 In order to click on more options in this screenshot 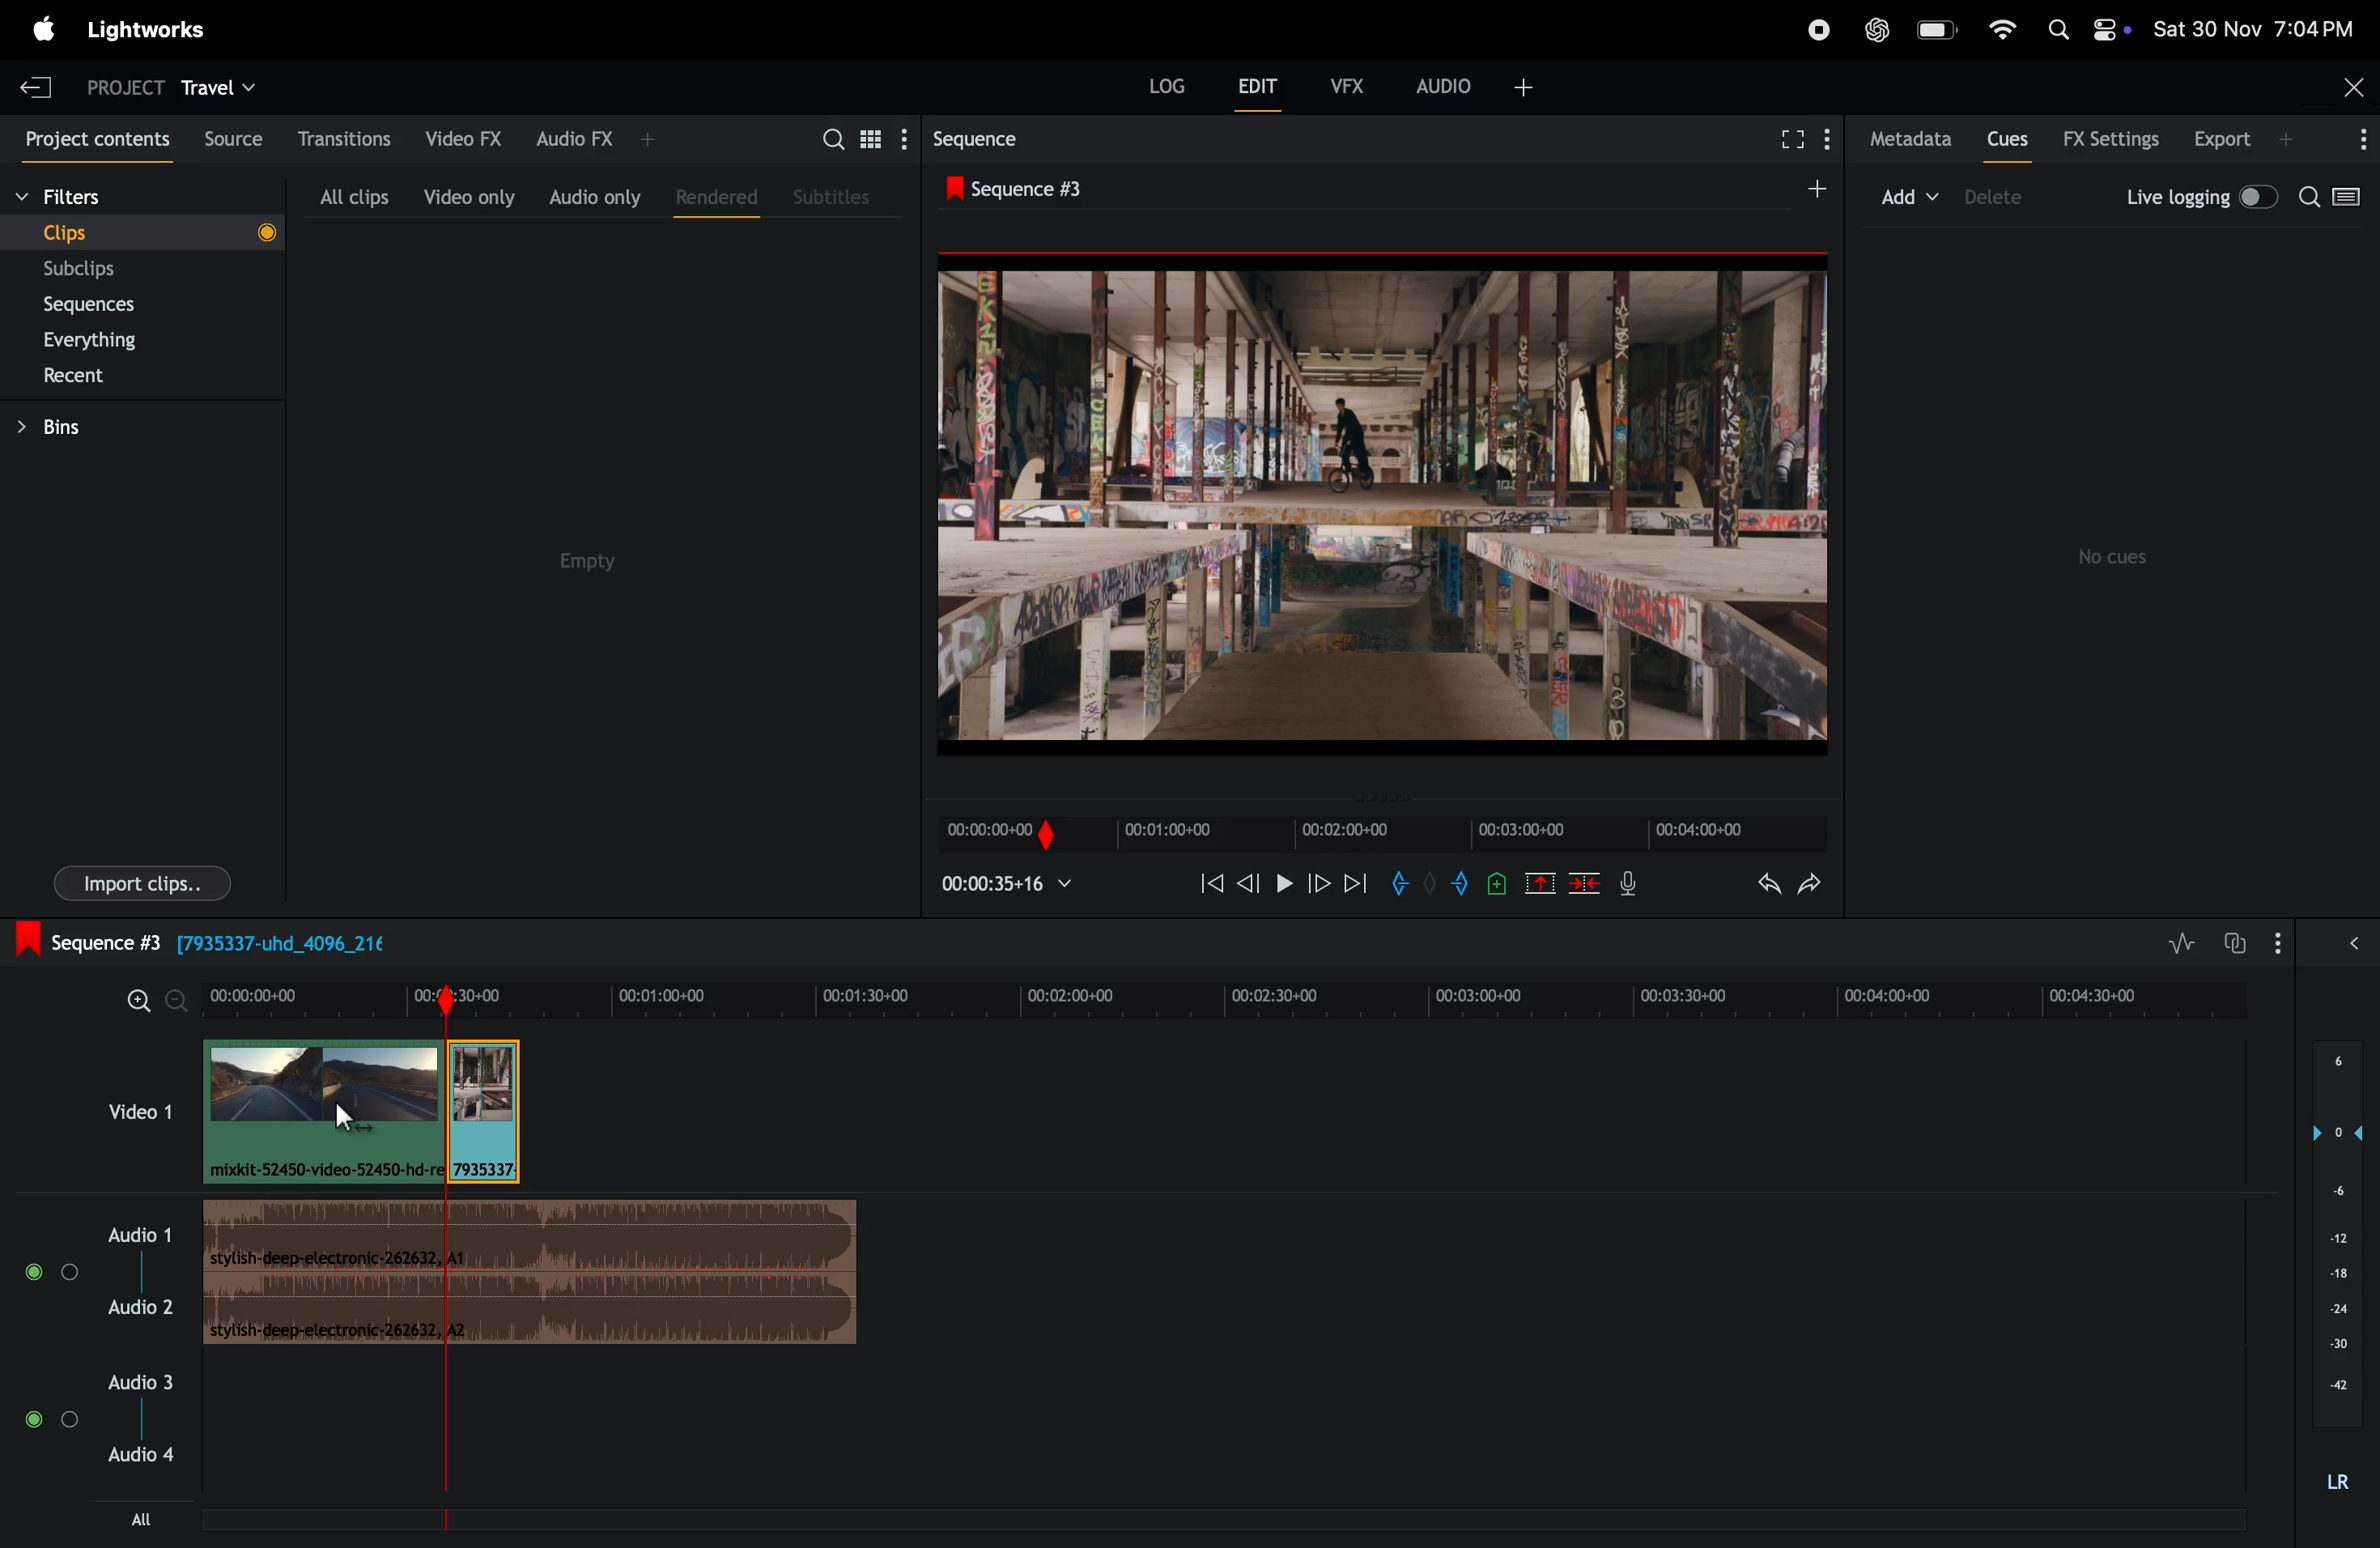, I will do `click(2353, 140)`.